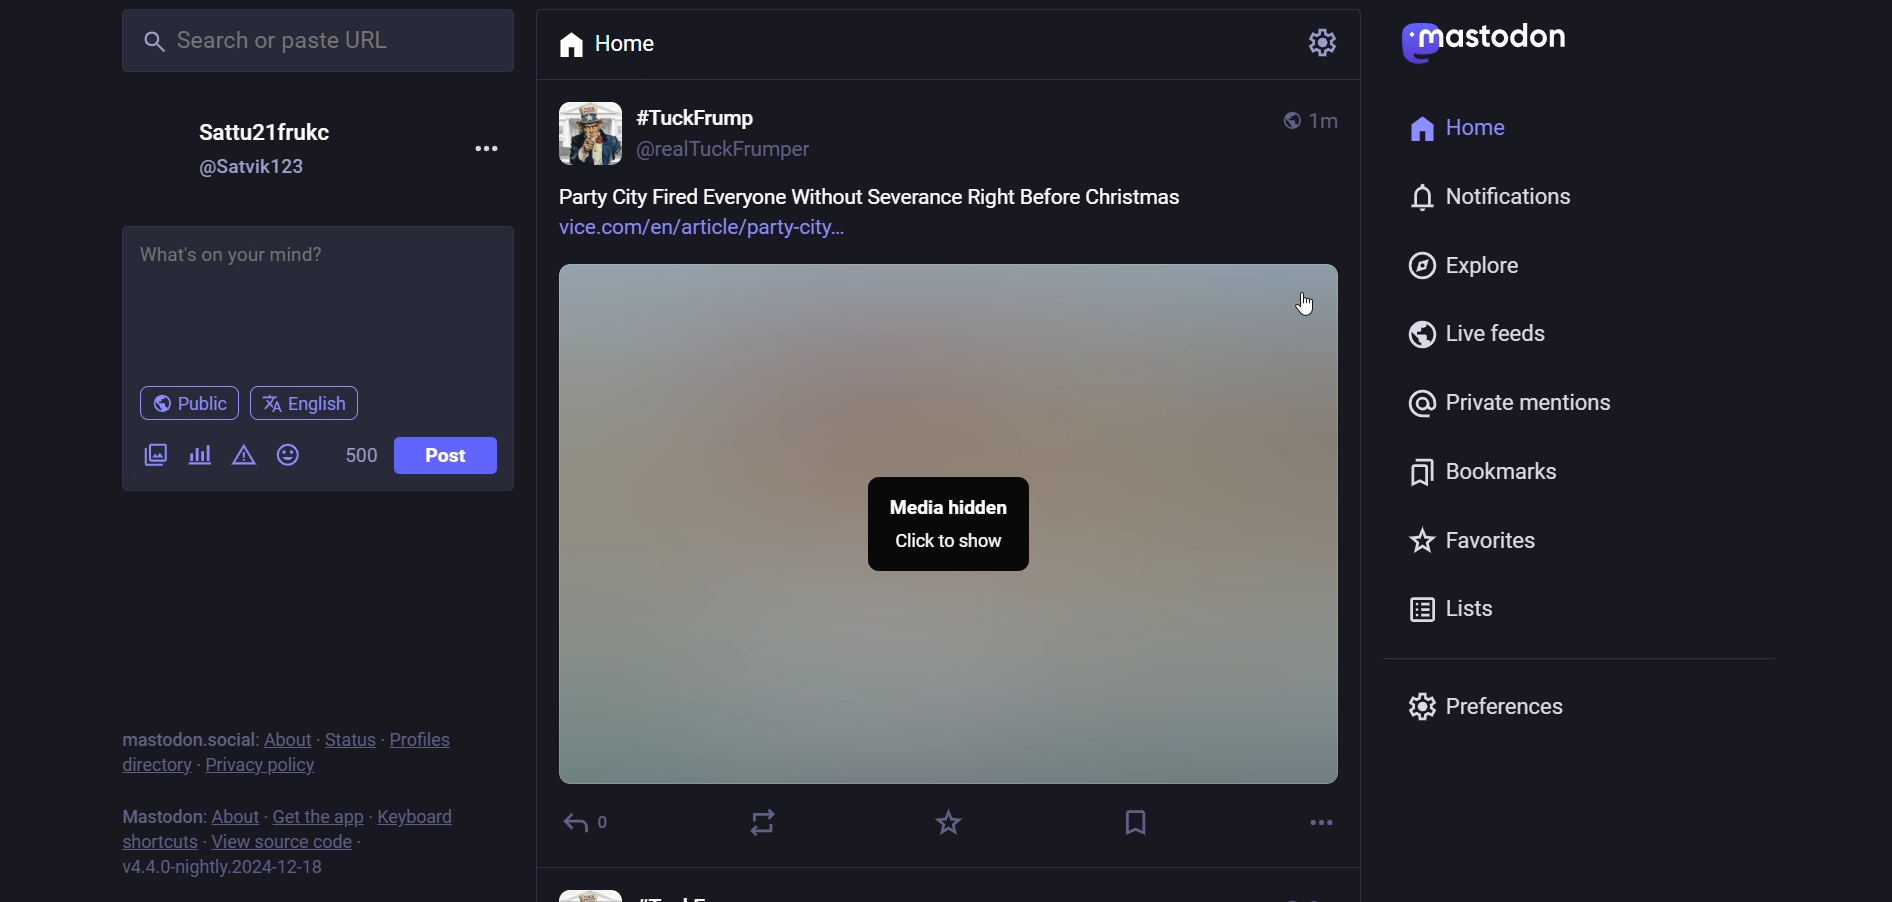 This screenshot has width=1892, height=902. Describe the element at coordinates (609, 825) in the screenshot. I see `reply` at that location.